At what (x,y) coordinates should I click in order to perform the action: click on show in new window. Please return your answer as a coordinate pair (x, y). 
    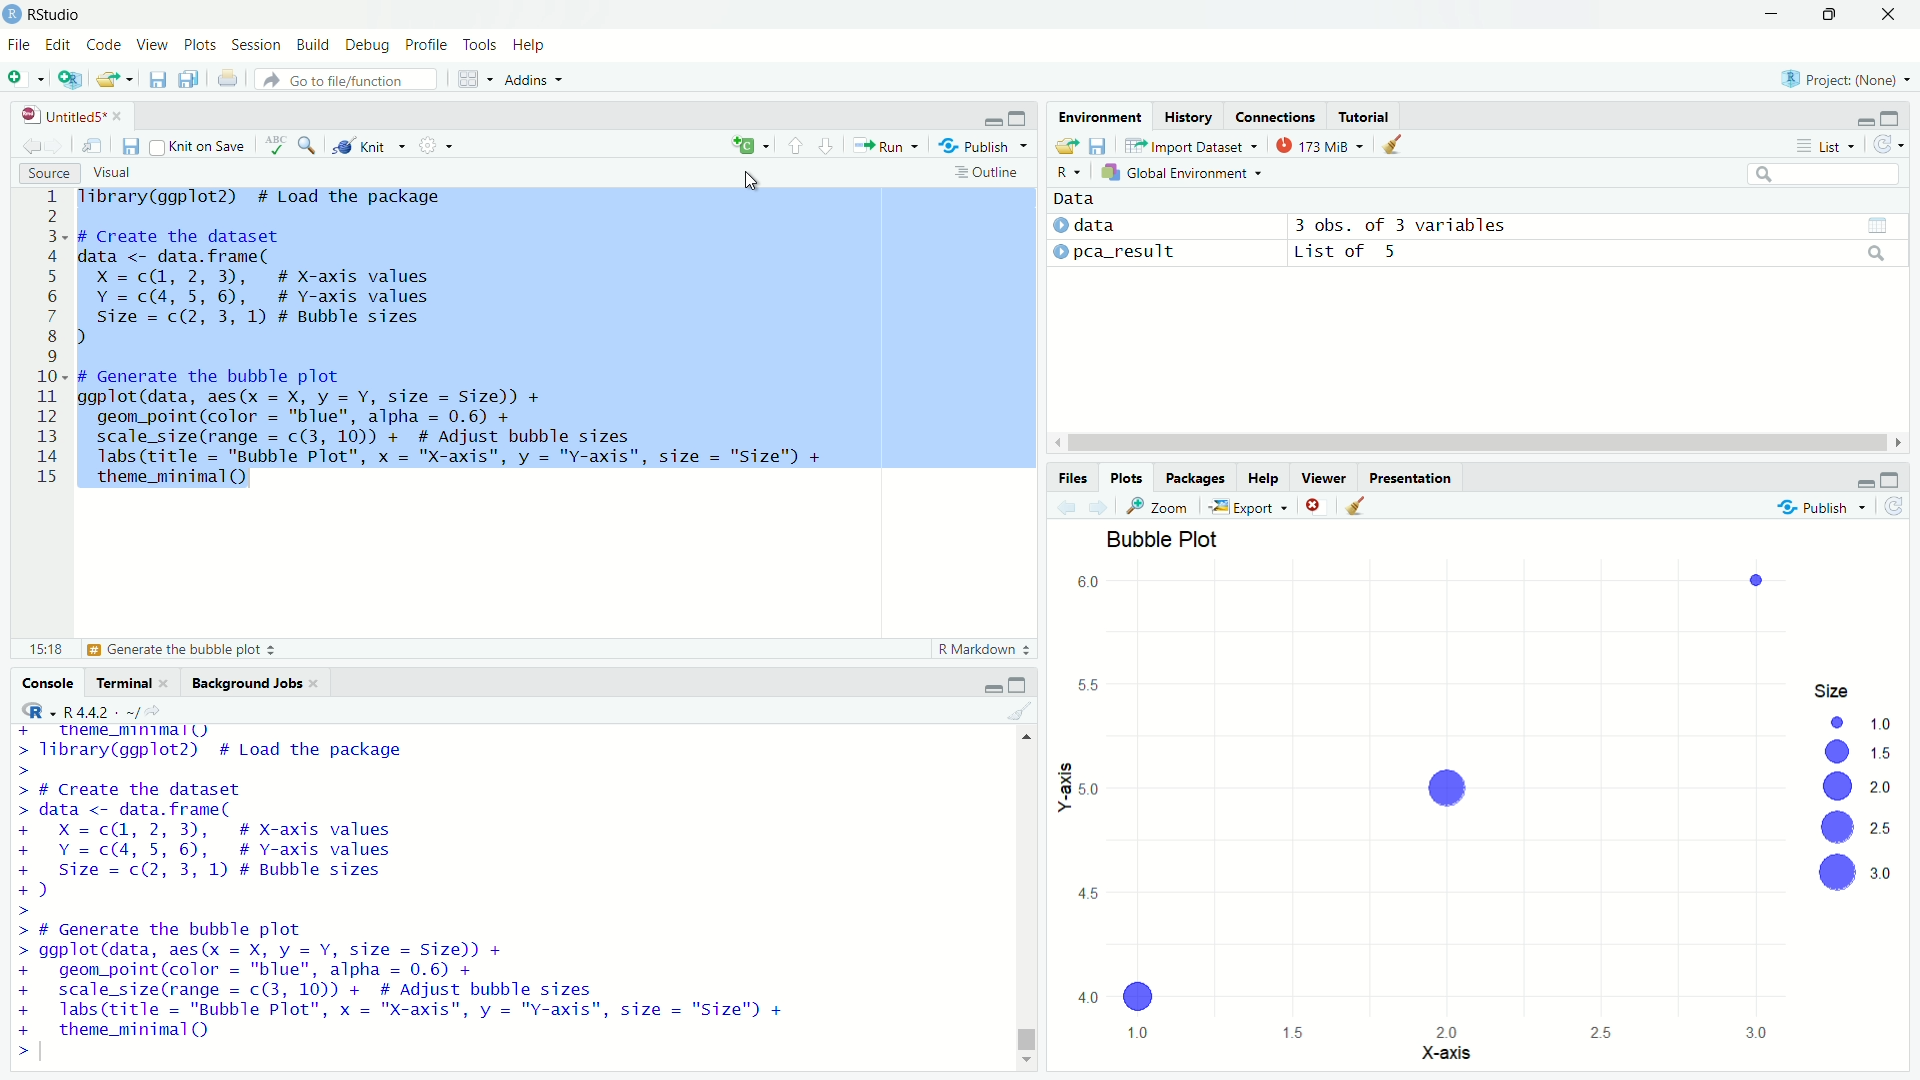
    Looking at the image, I should click on (94, 146).